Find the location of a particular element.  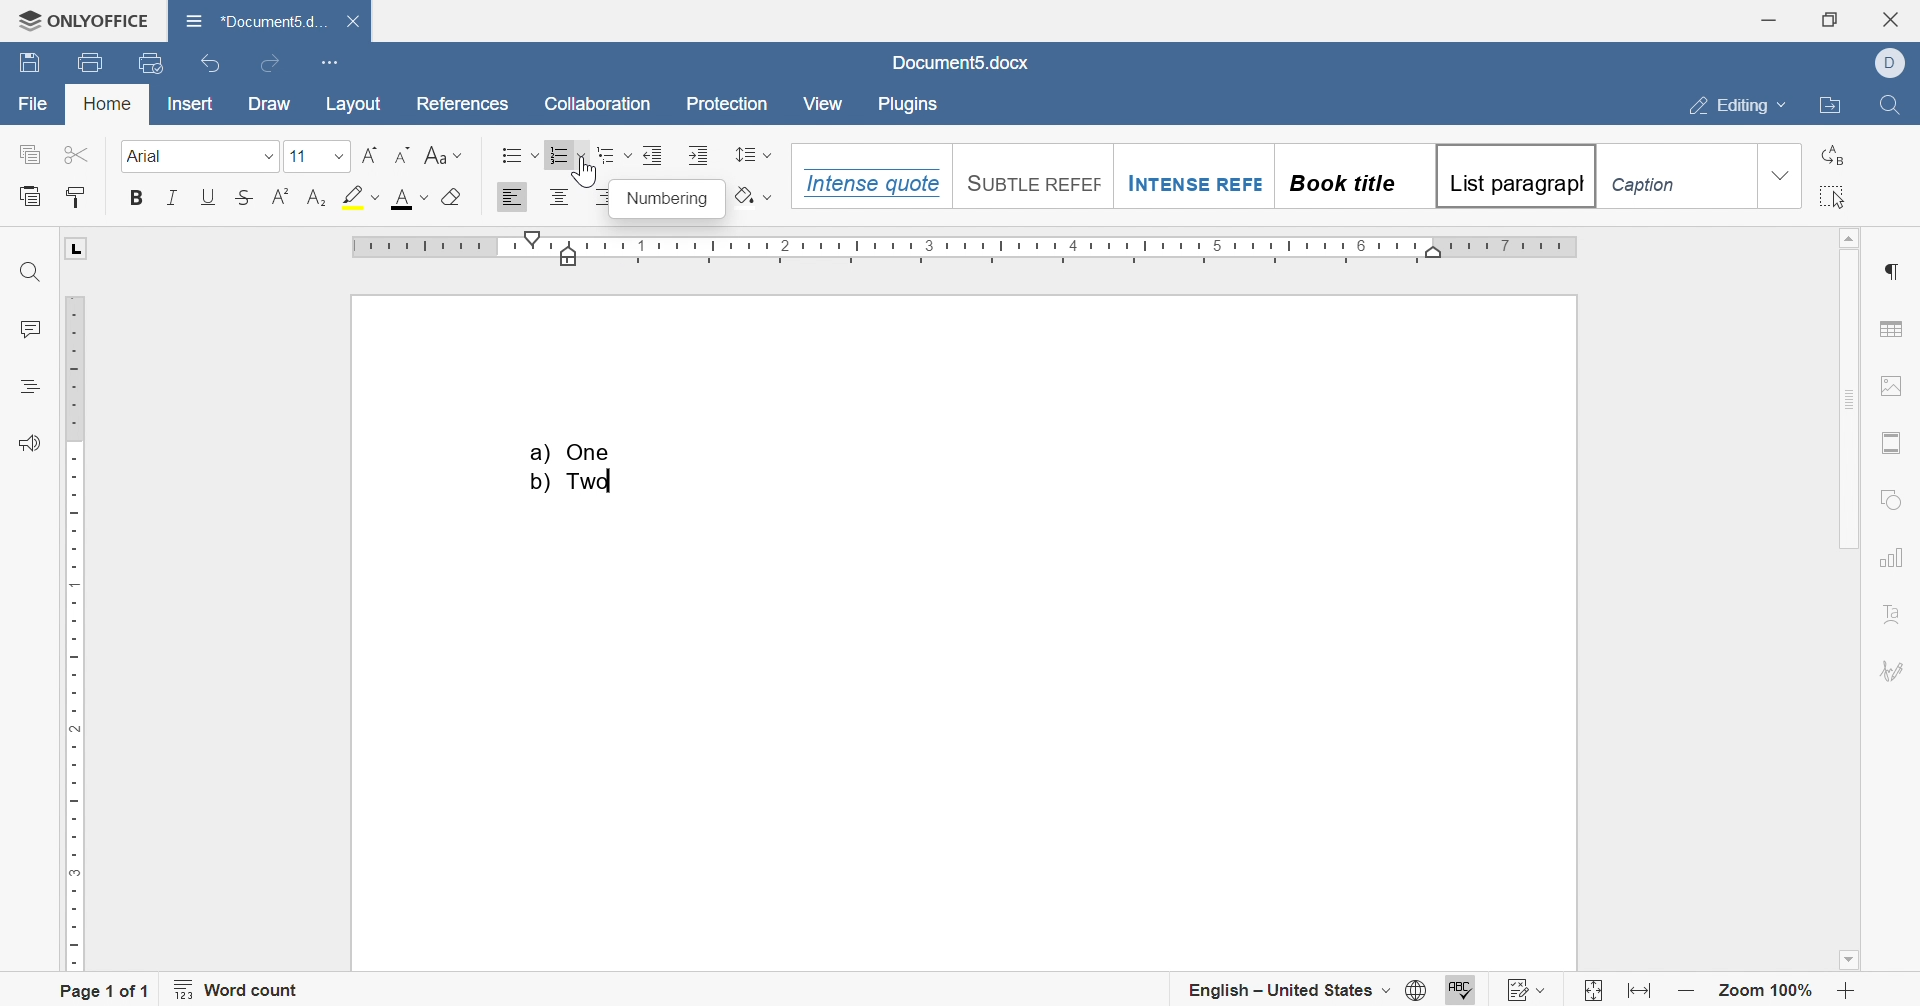

numbering is located at coordinates (567, 156).